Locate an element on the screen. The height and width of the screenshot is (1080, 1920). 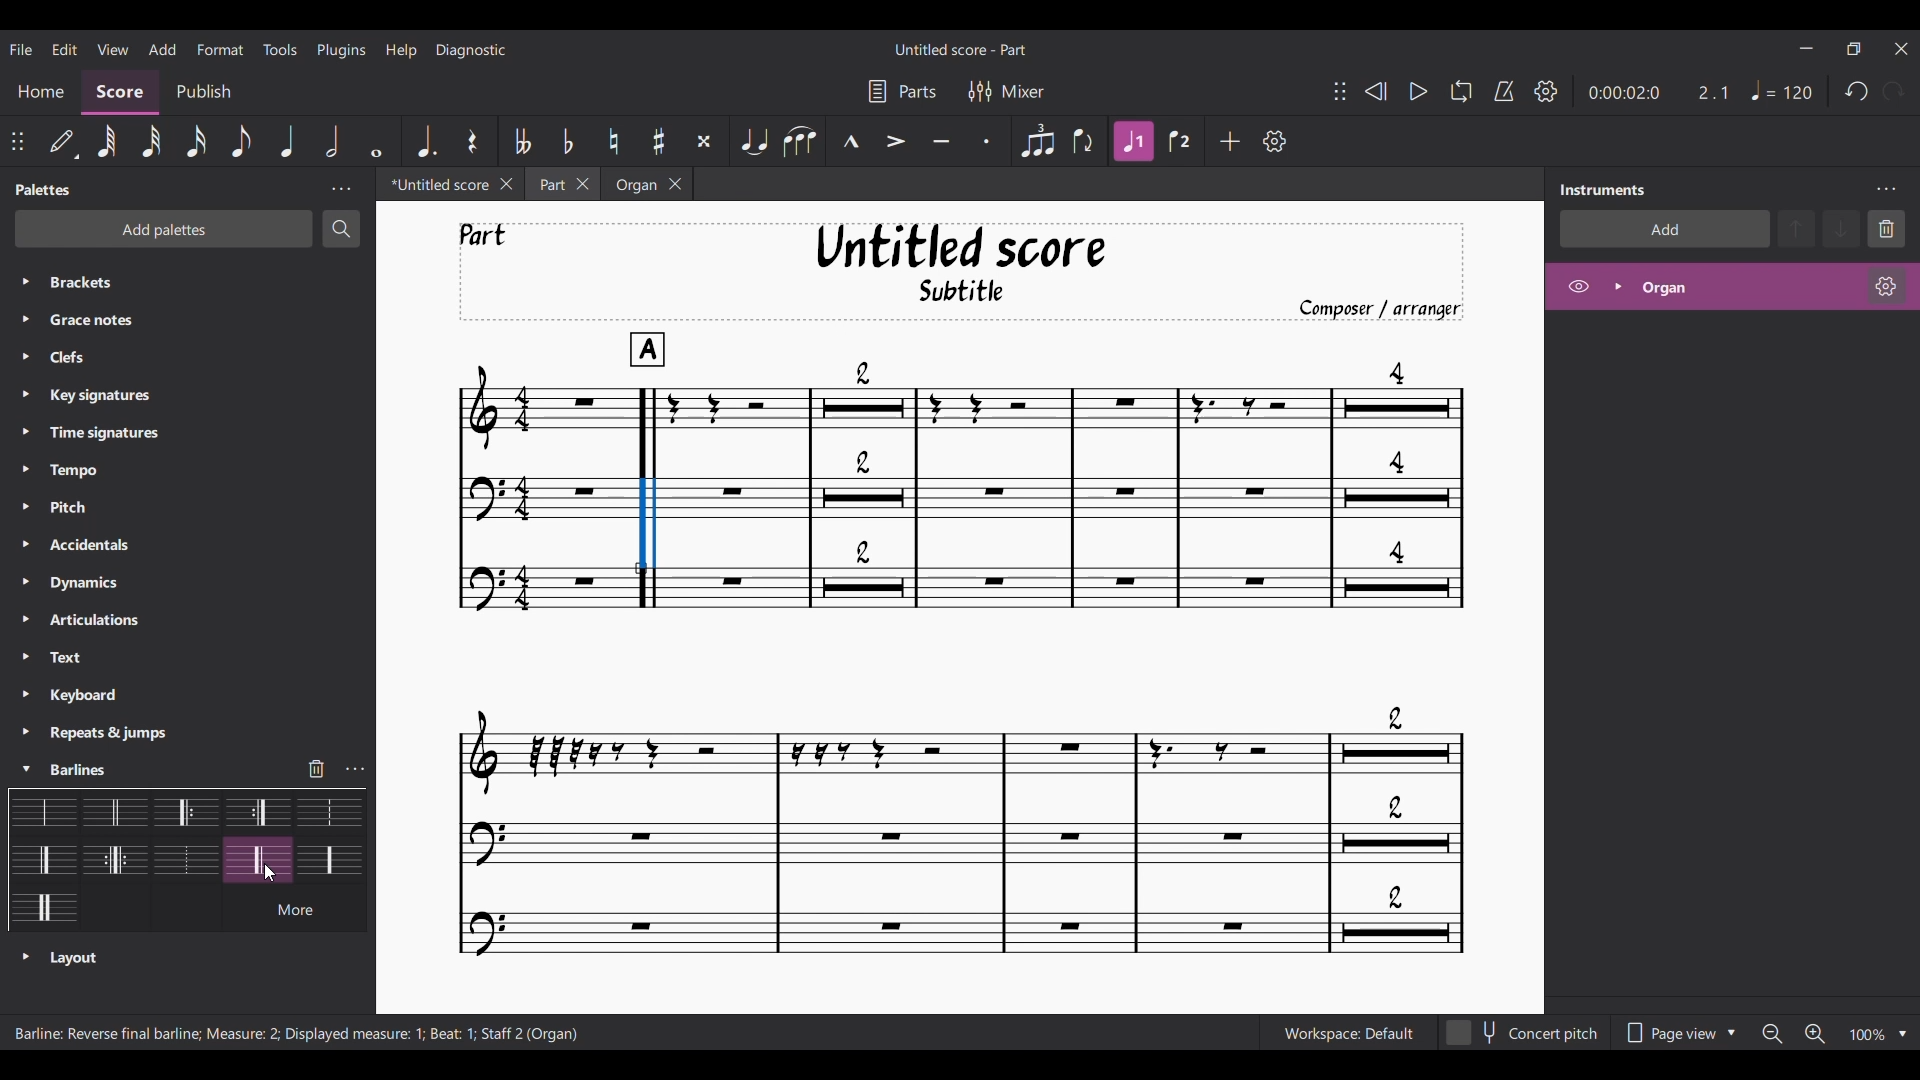
Format menu is located at coordinates (222, 49).